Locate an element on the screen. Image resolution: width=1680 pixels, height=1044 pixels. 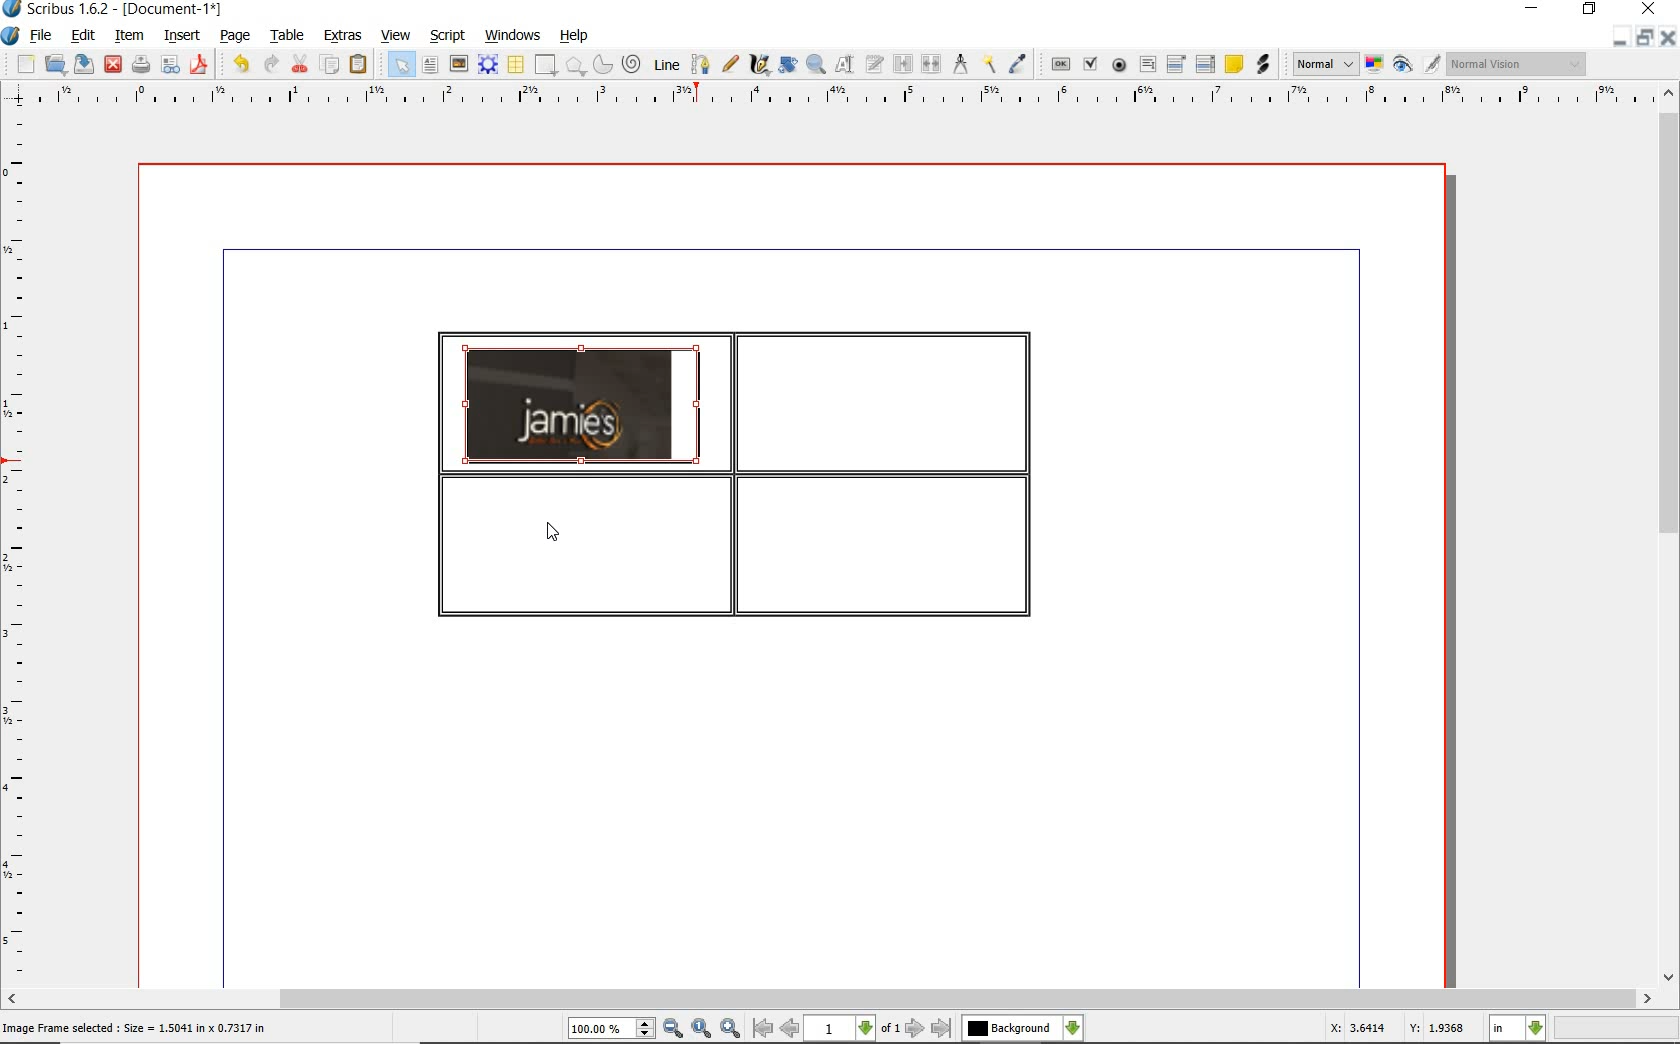
go to last page is located at coordinates (943, 1028).